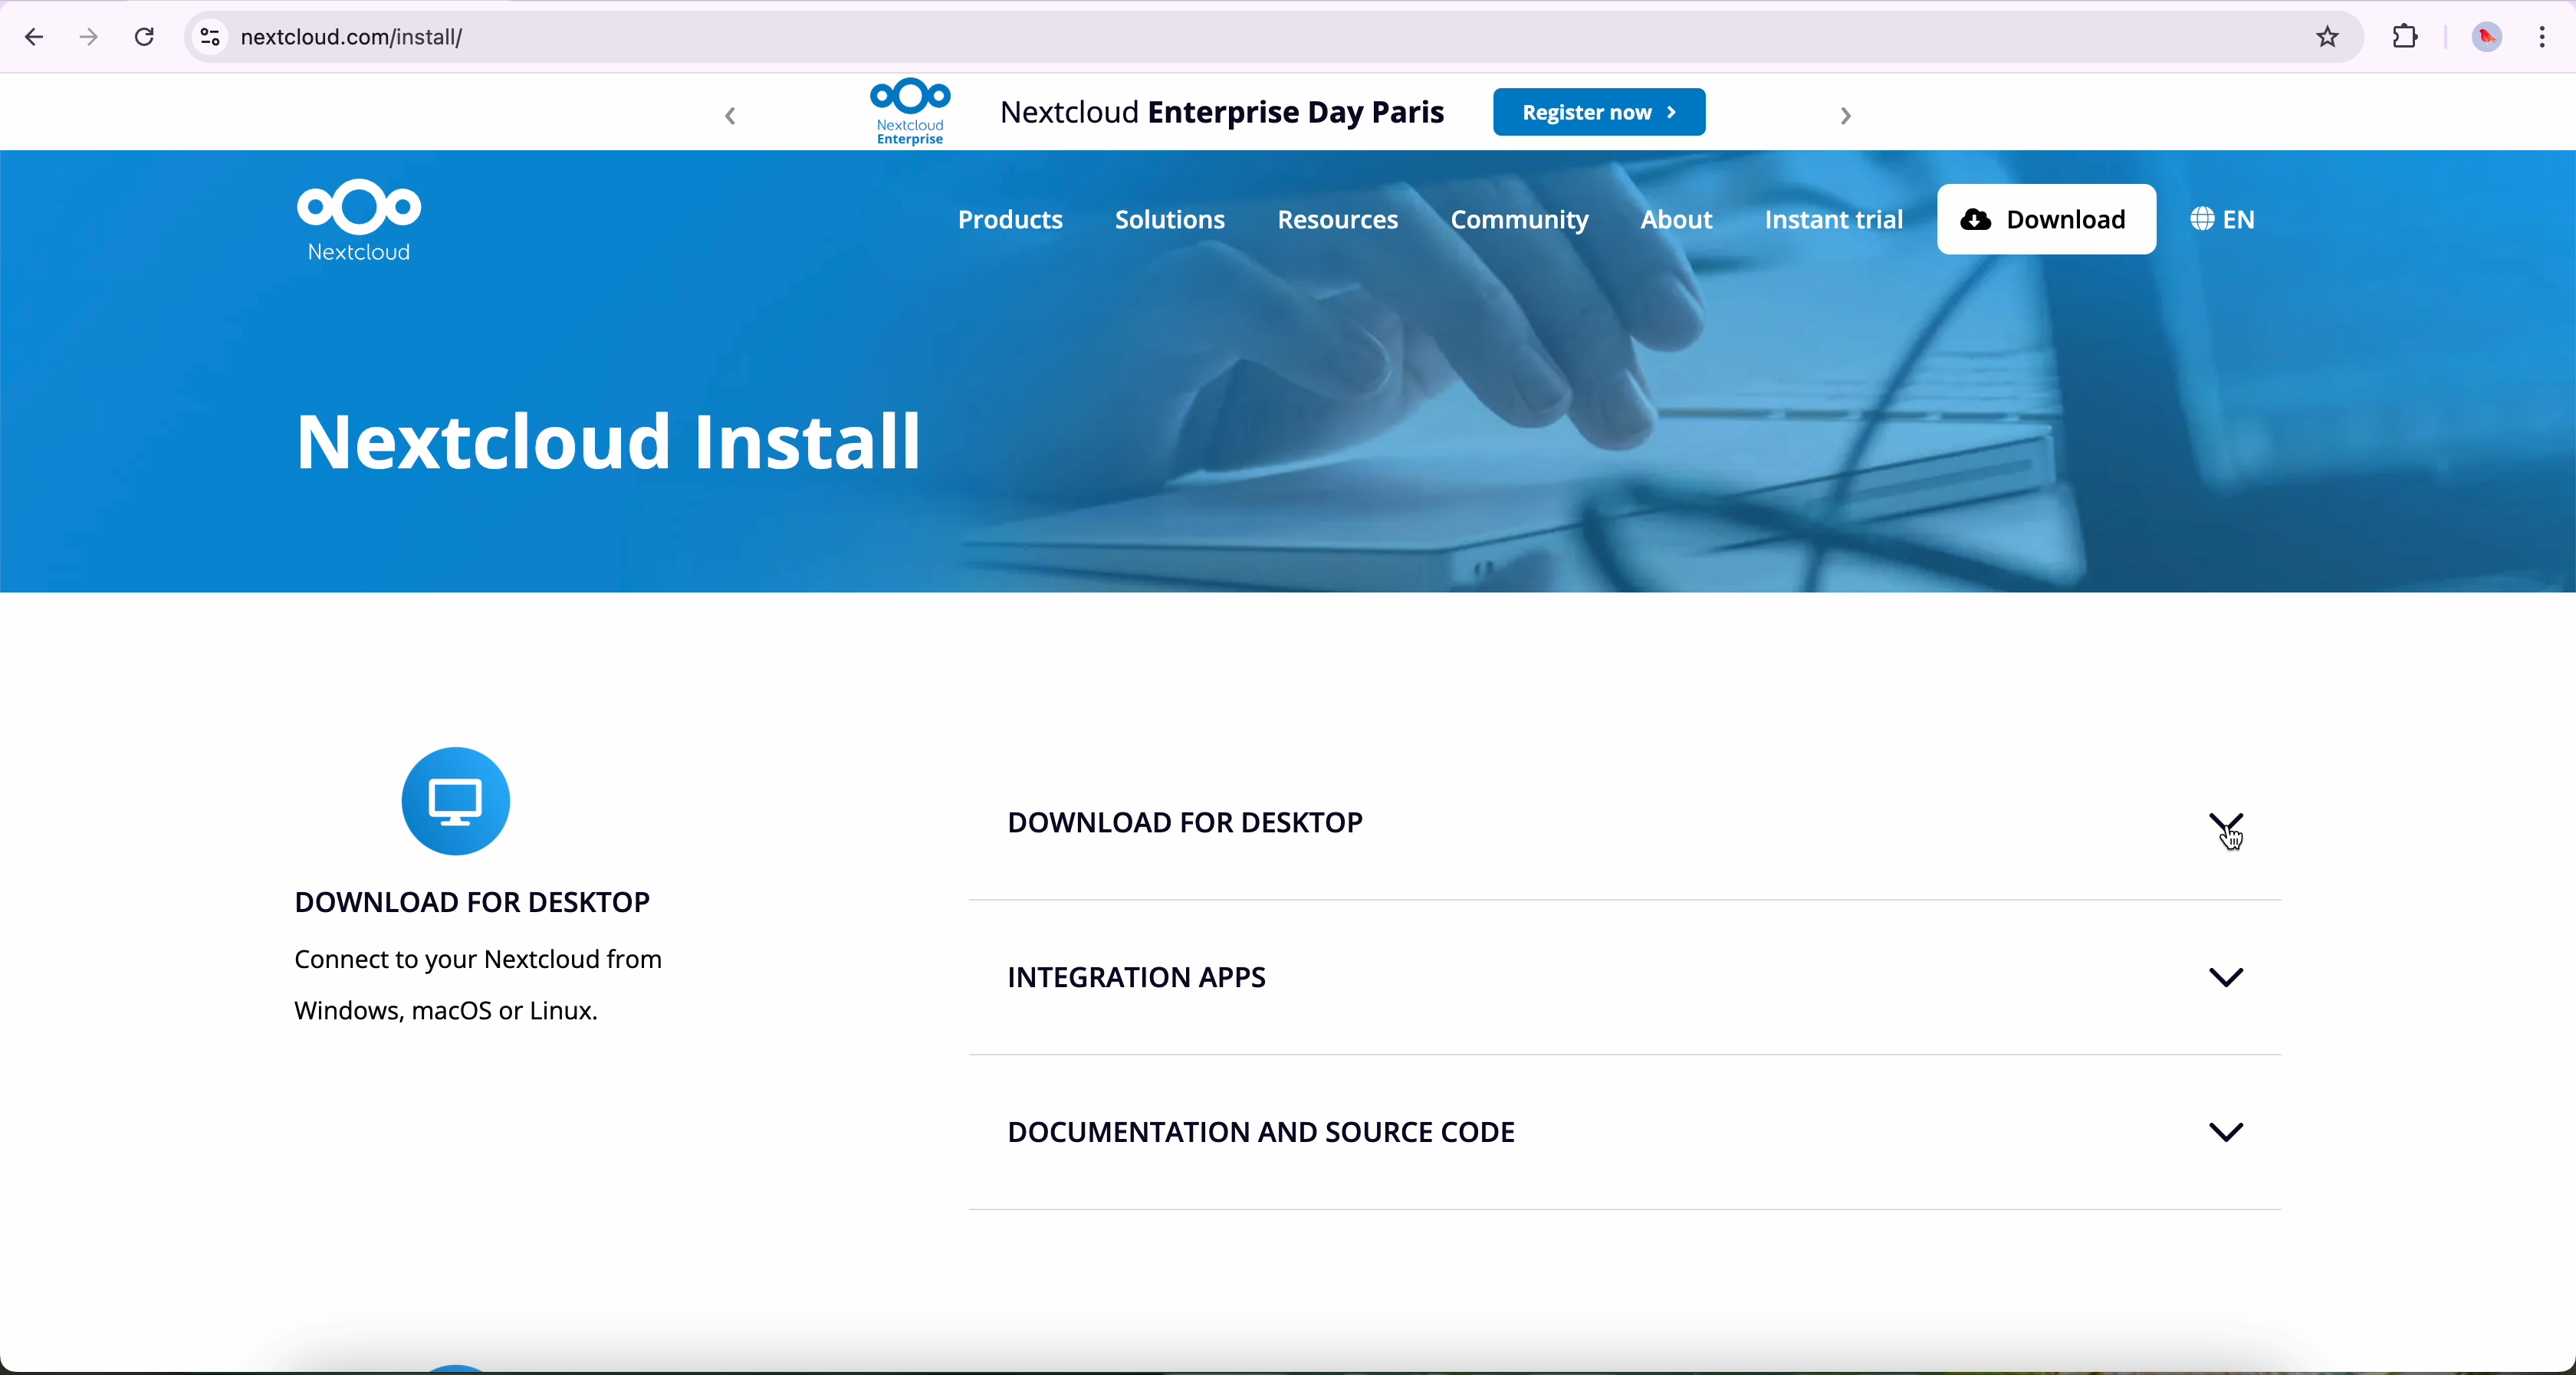  What do you see at coordinates (1245, 37) in the screenshot?
I see `netcloud.com/install/` at bounding box center [1245, 37].